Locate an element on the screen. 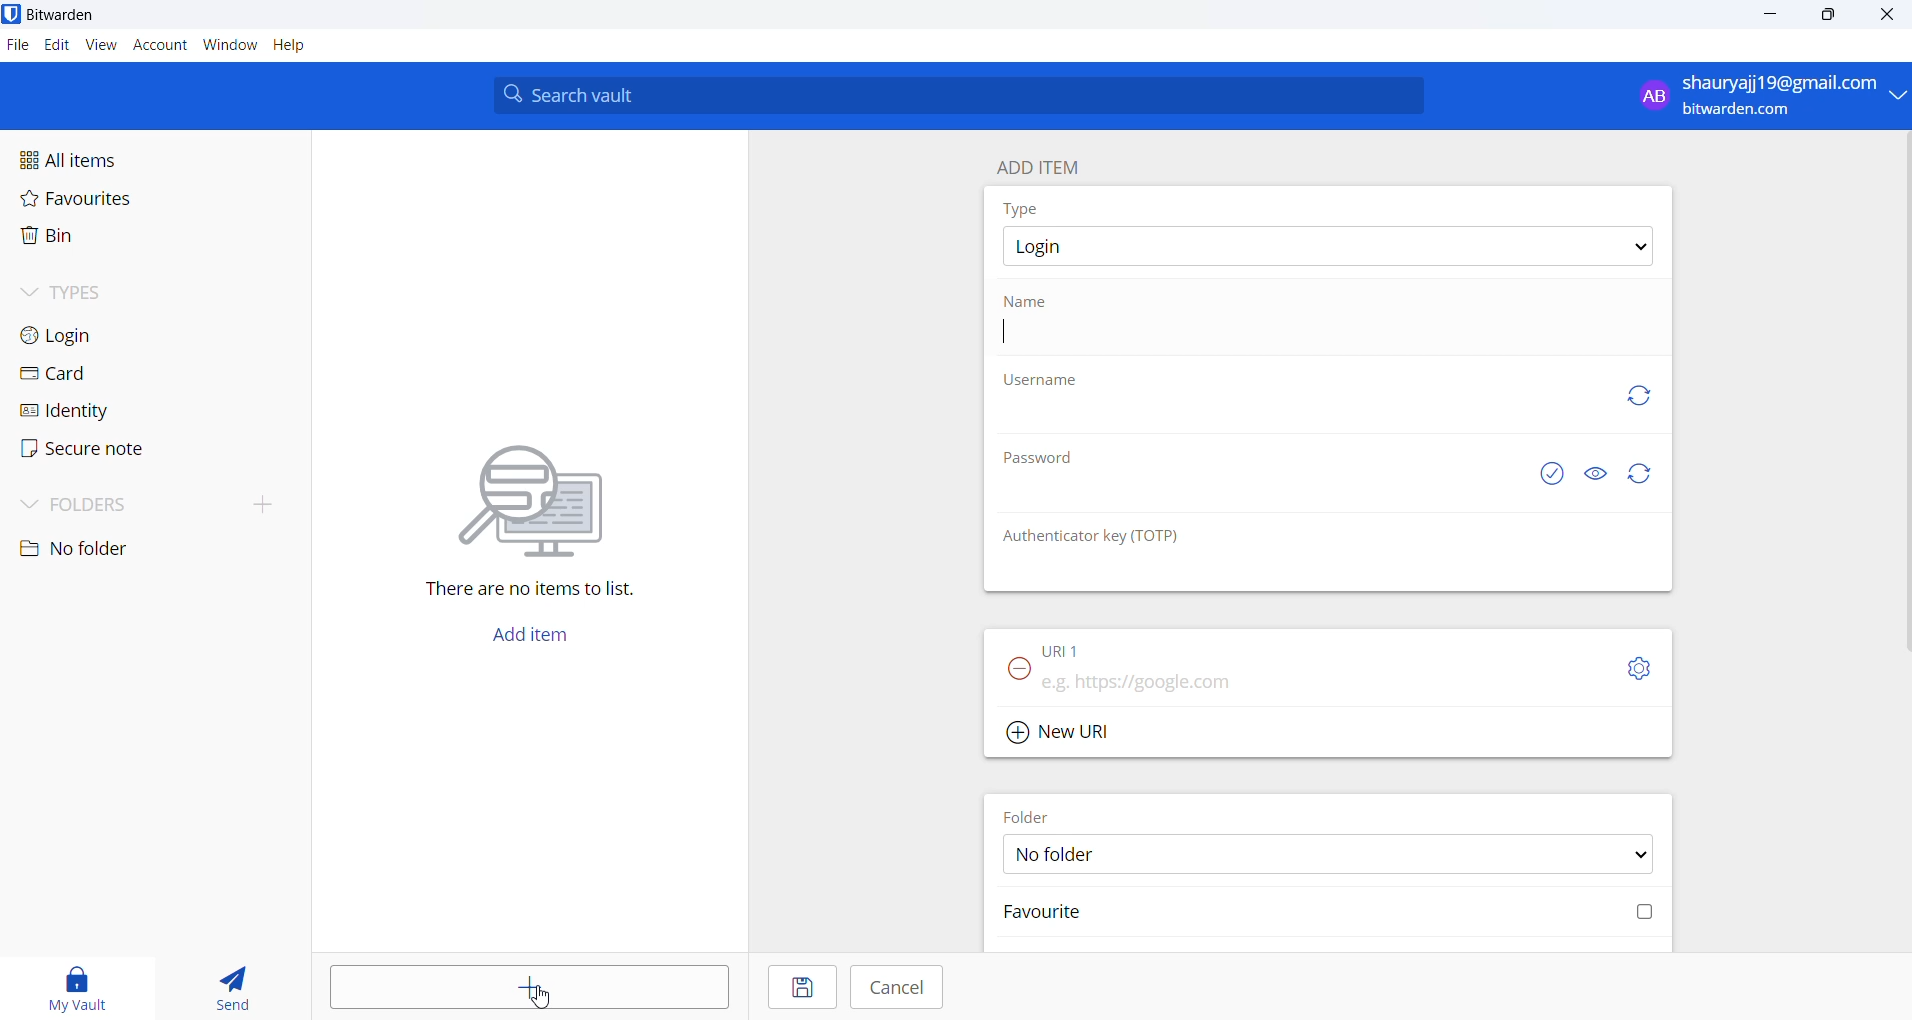  View is located at coordinates (103, 46).